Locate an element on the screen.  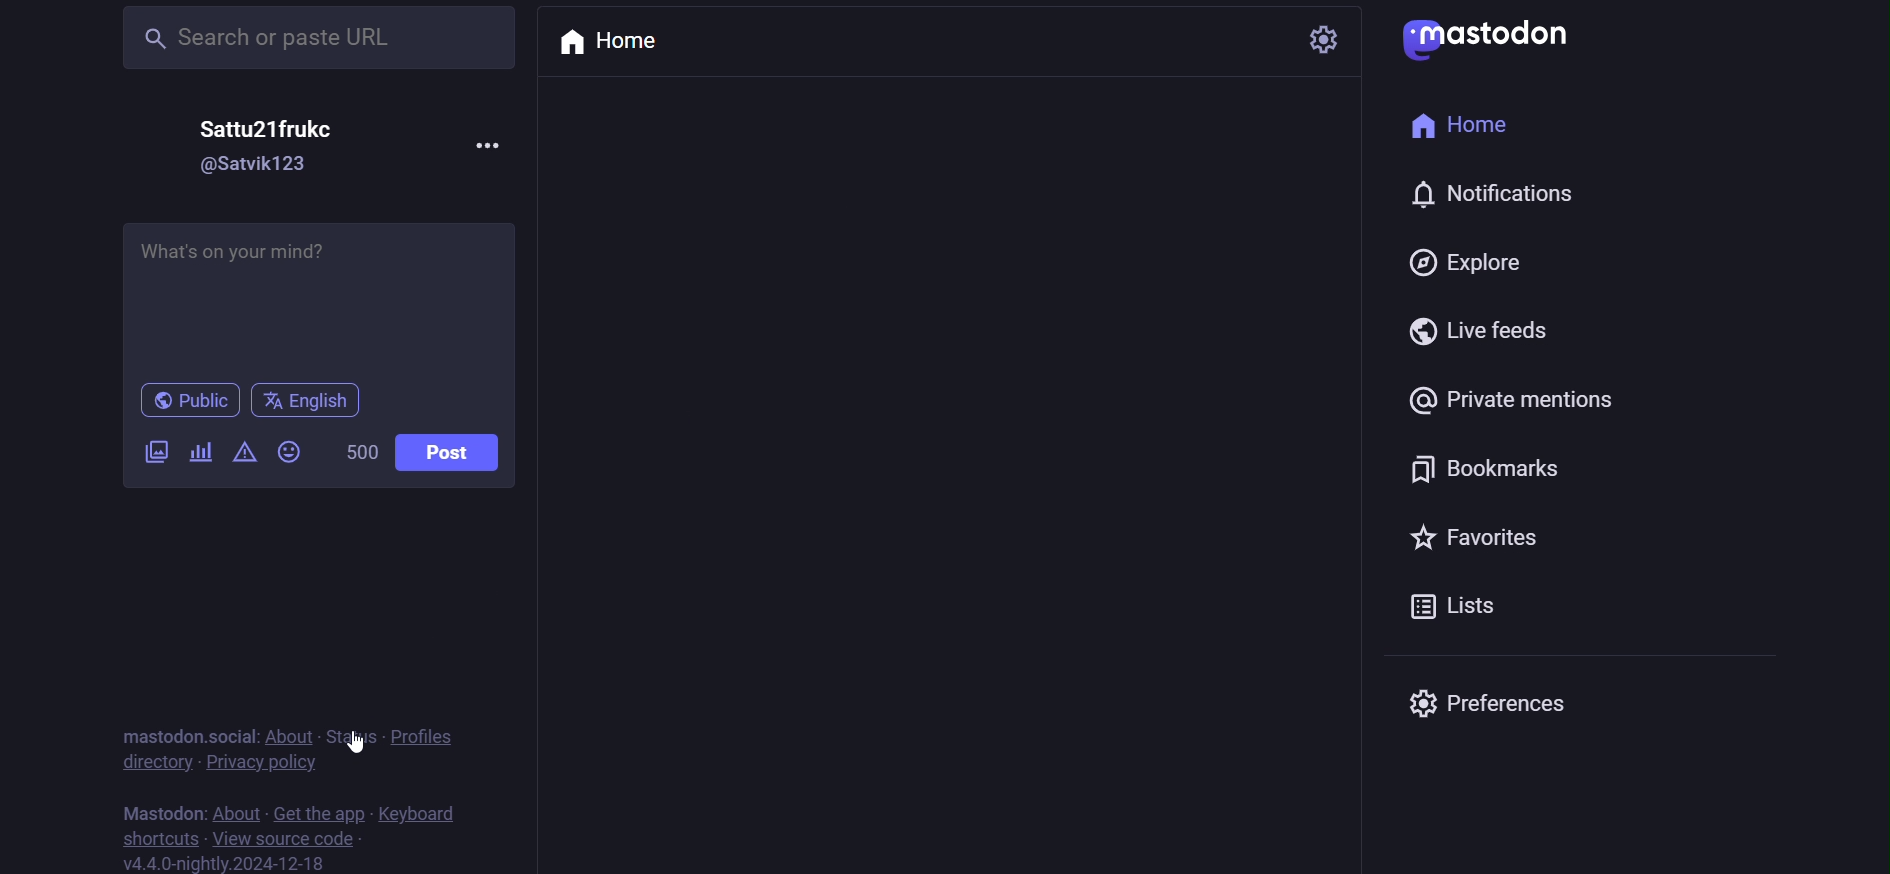
english is located at coordinates (308, 402).